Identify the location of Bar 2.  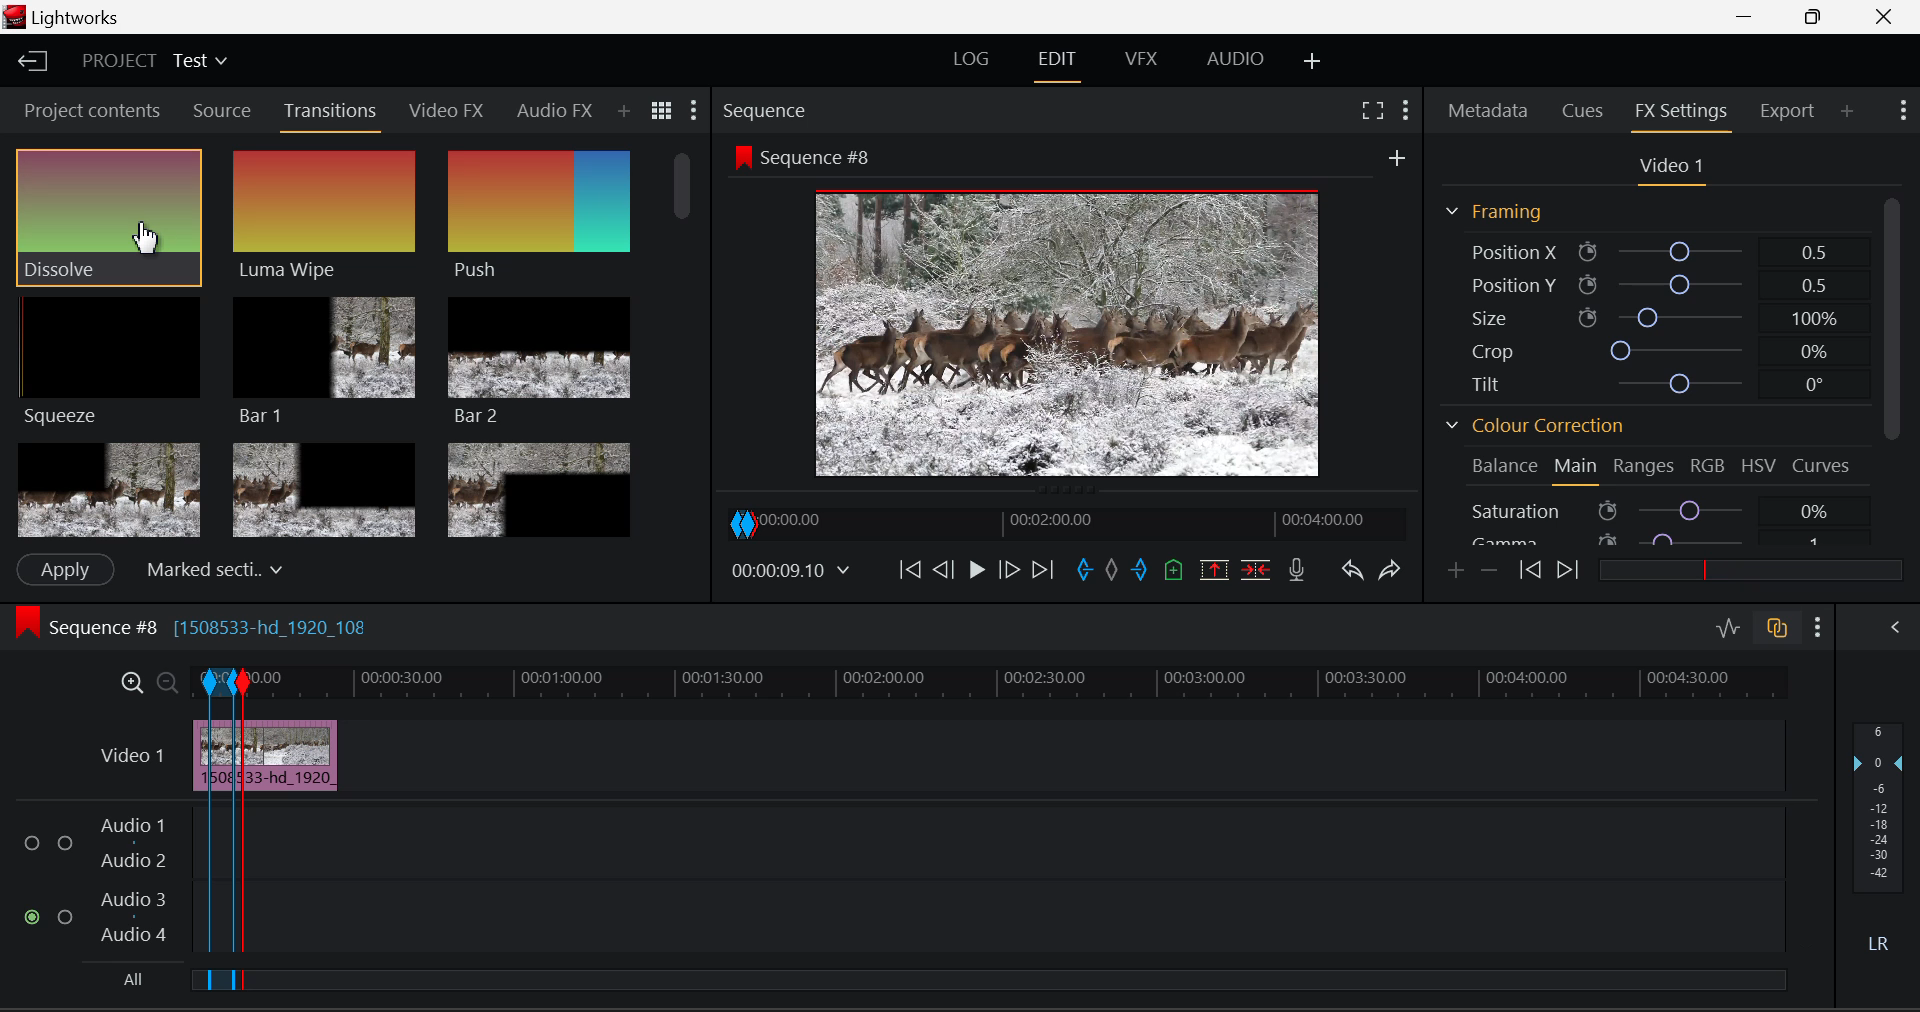
(539, 361).